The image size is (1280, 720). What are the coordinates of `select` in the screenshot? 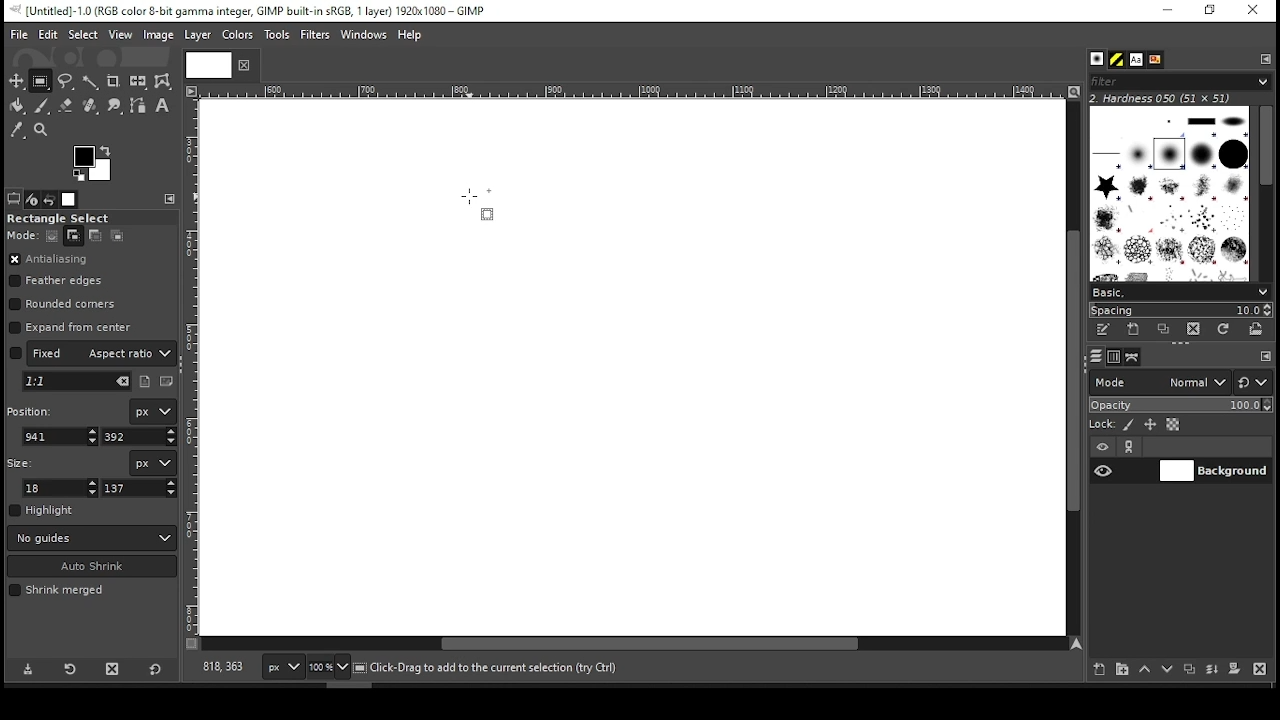 It's located at (82, 33).